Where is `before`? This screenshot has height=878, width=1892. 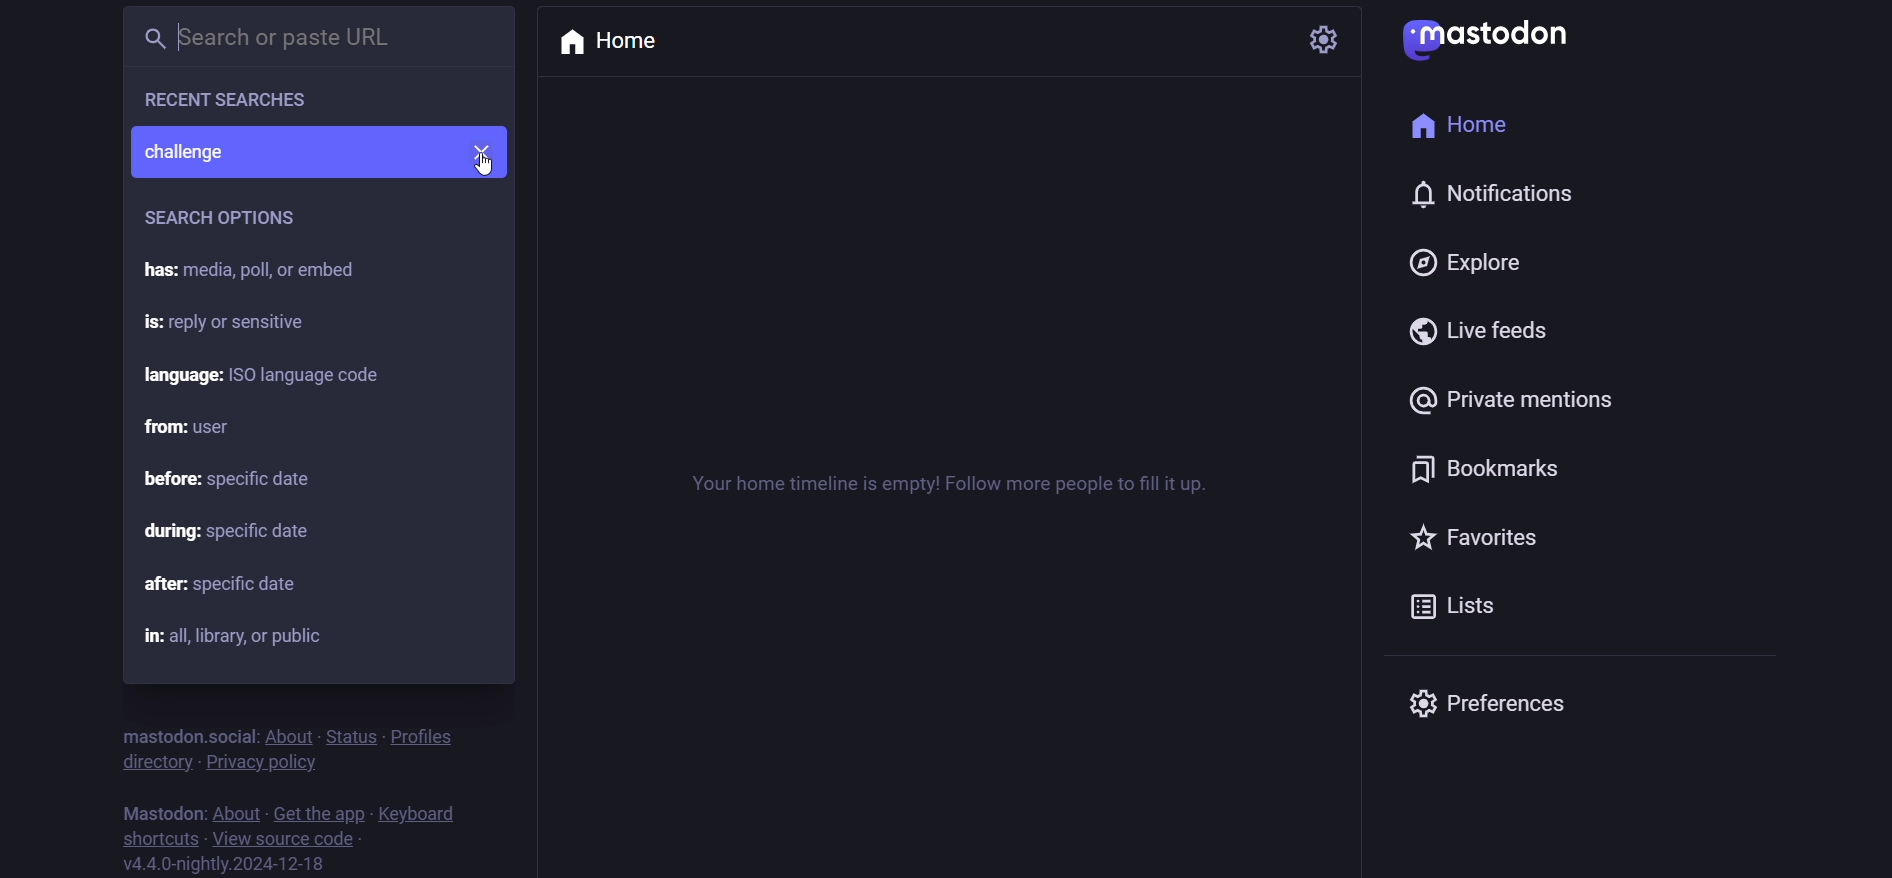
before is located at coordinates (333, 479).